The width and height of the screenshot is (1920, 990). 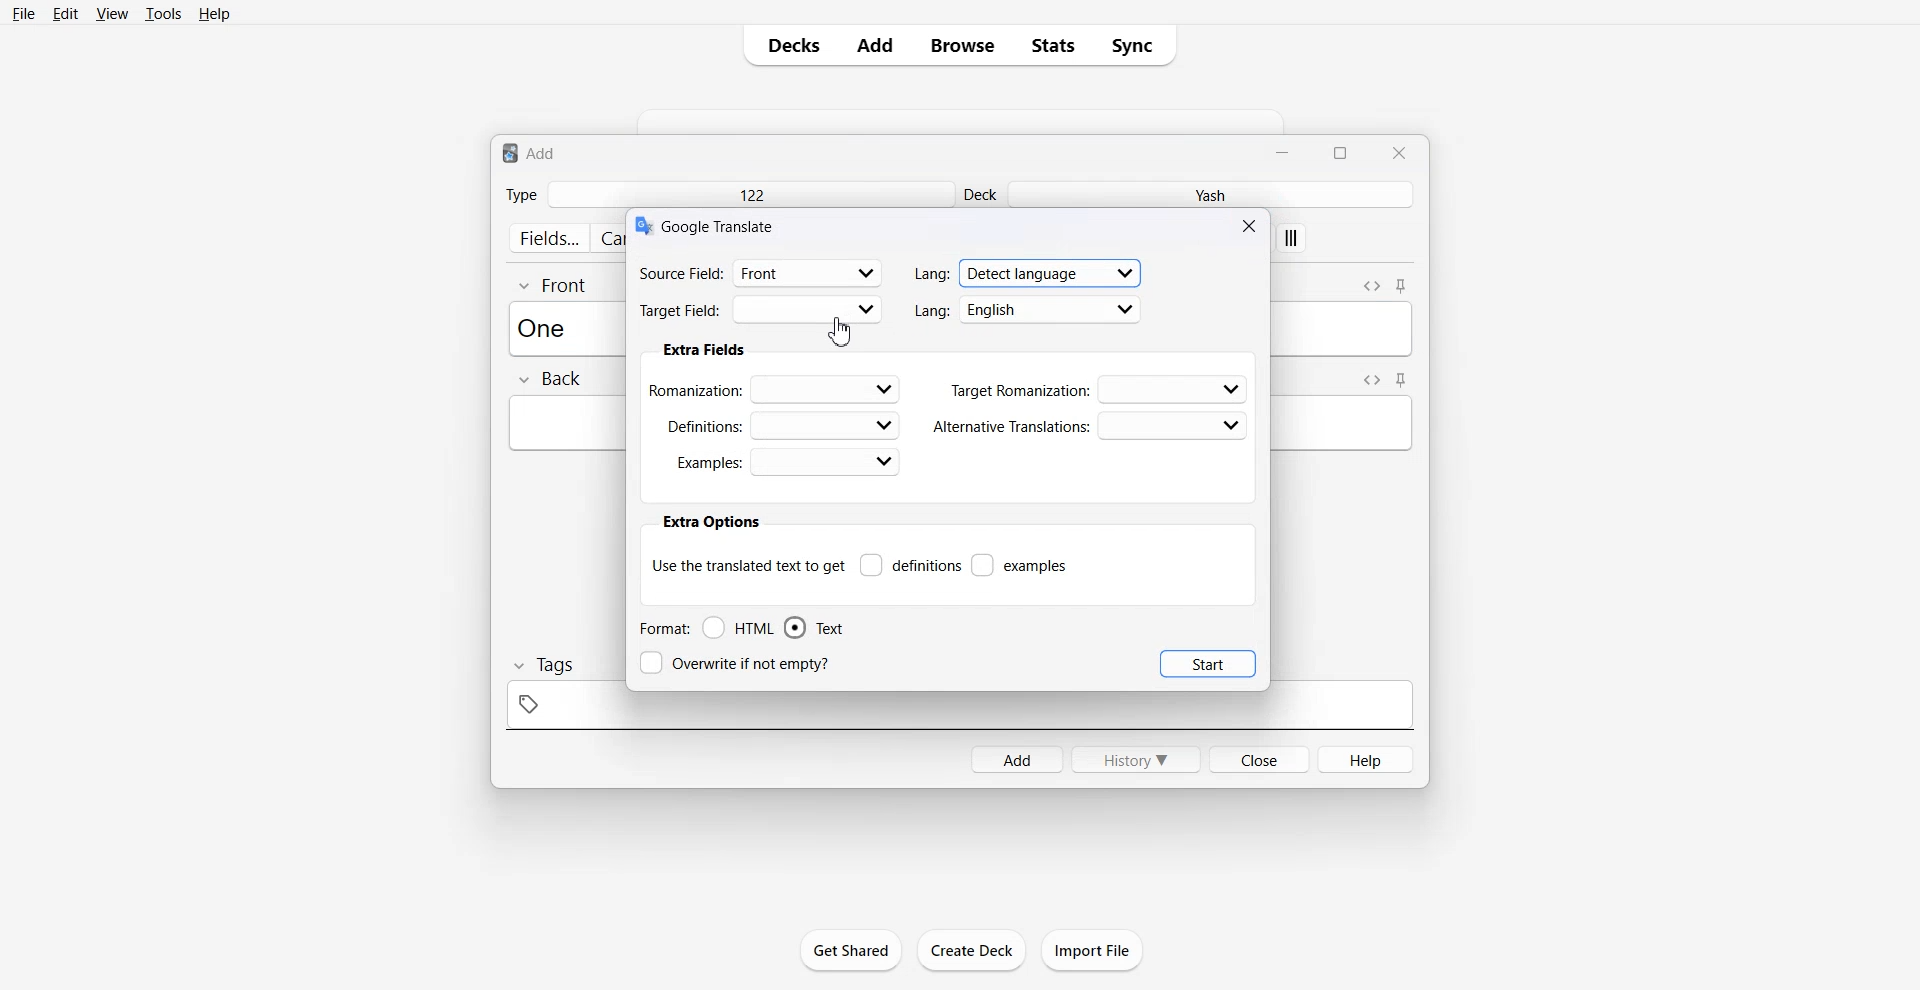 What do you see at coordinates (787, 462) in the screenshot?
I see `Examples` at bounding box center [787, 462].